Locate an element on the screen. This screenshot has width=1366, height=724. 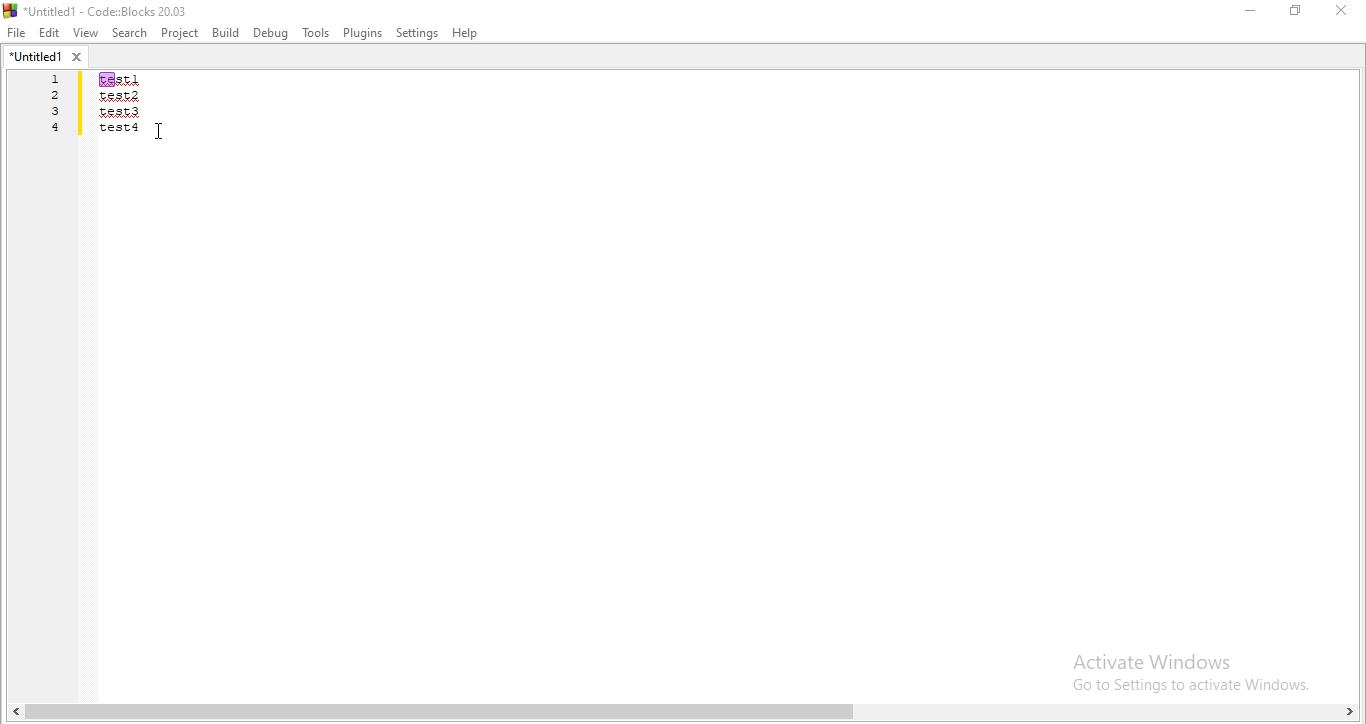
Search  is located at coordinates (129, 34).